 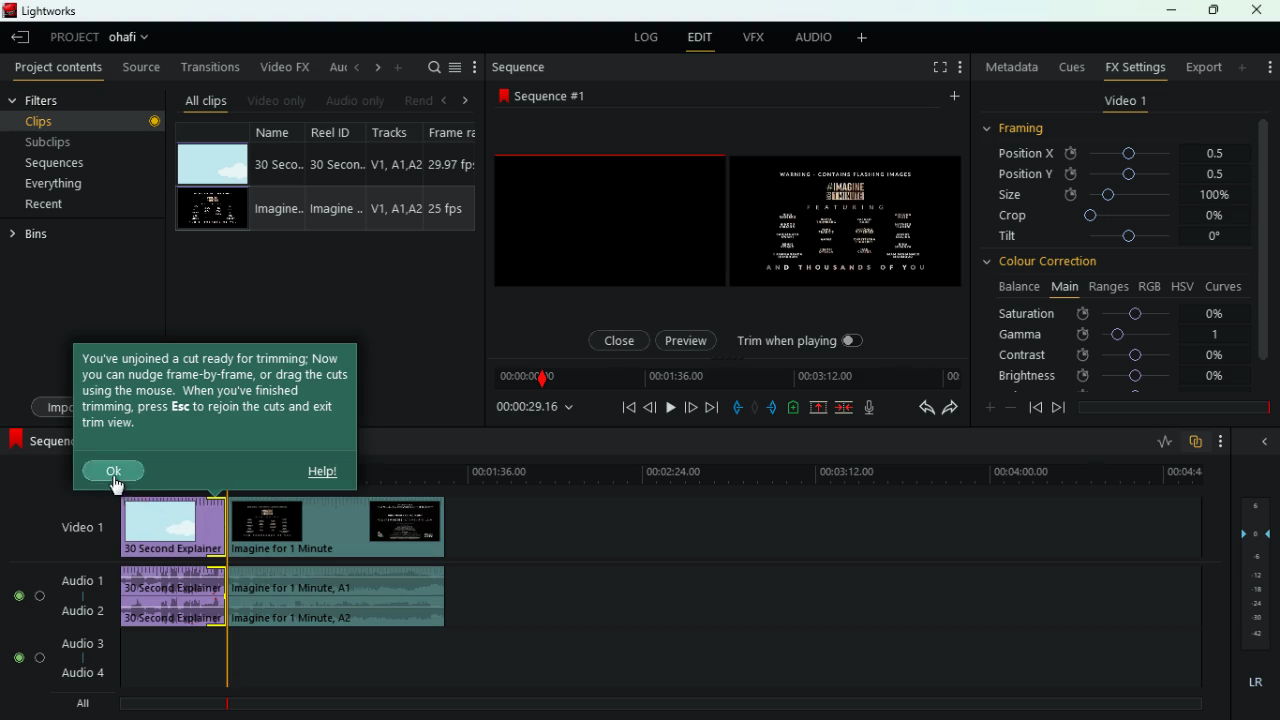 I want to click on metadata, so click(x=1012, y=67).